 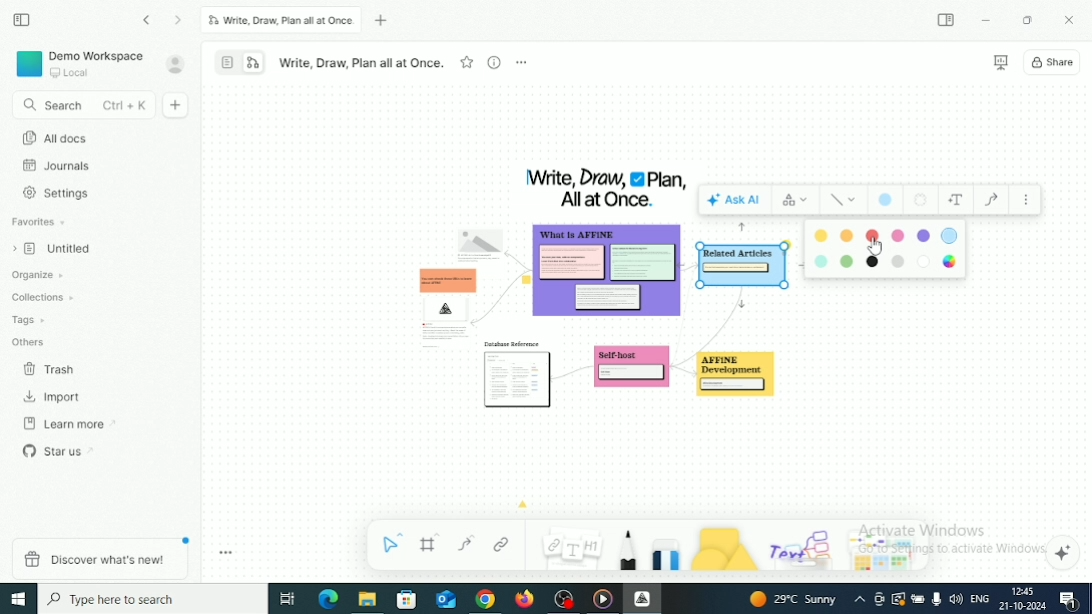 What do you see at coordinates (55, 138) in the screenshot?
I see `All docs` at bounding box center [55, 138].